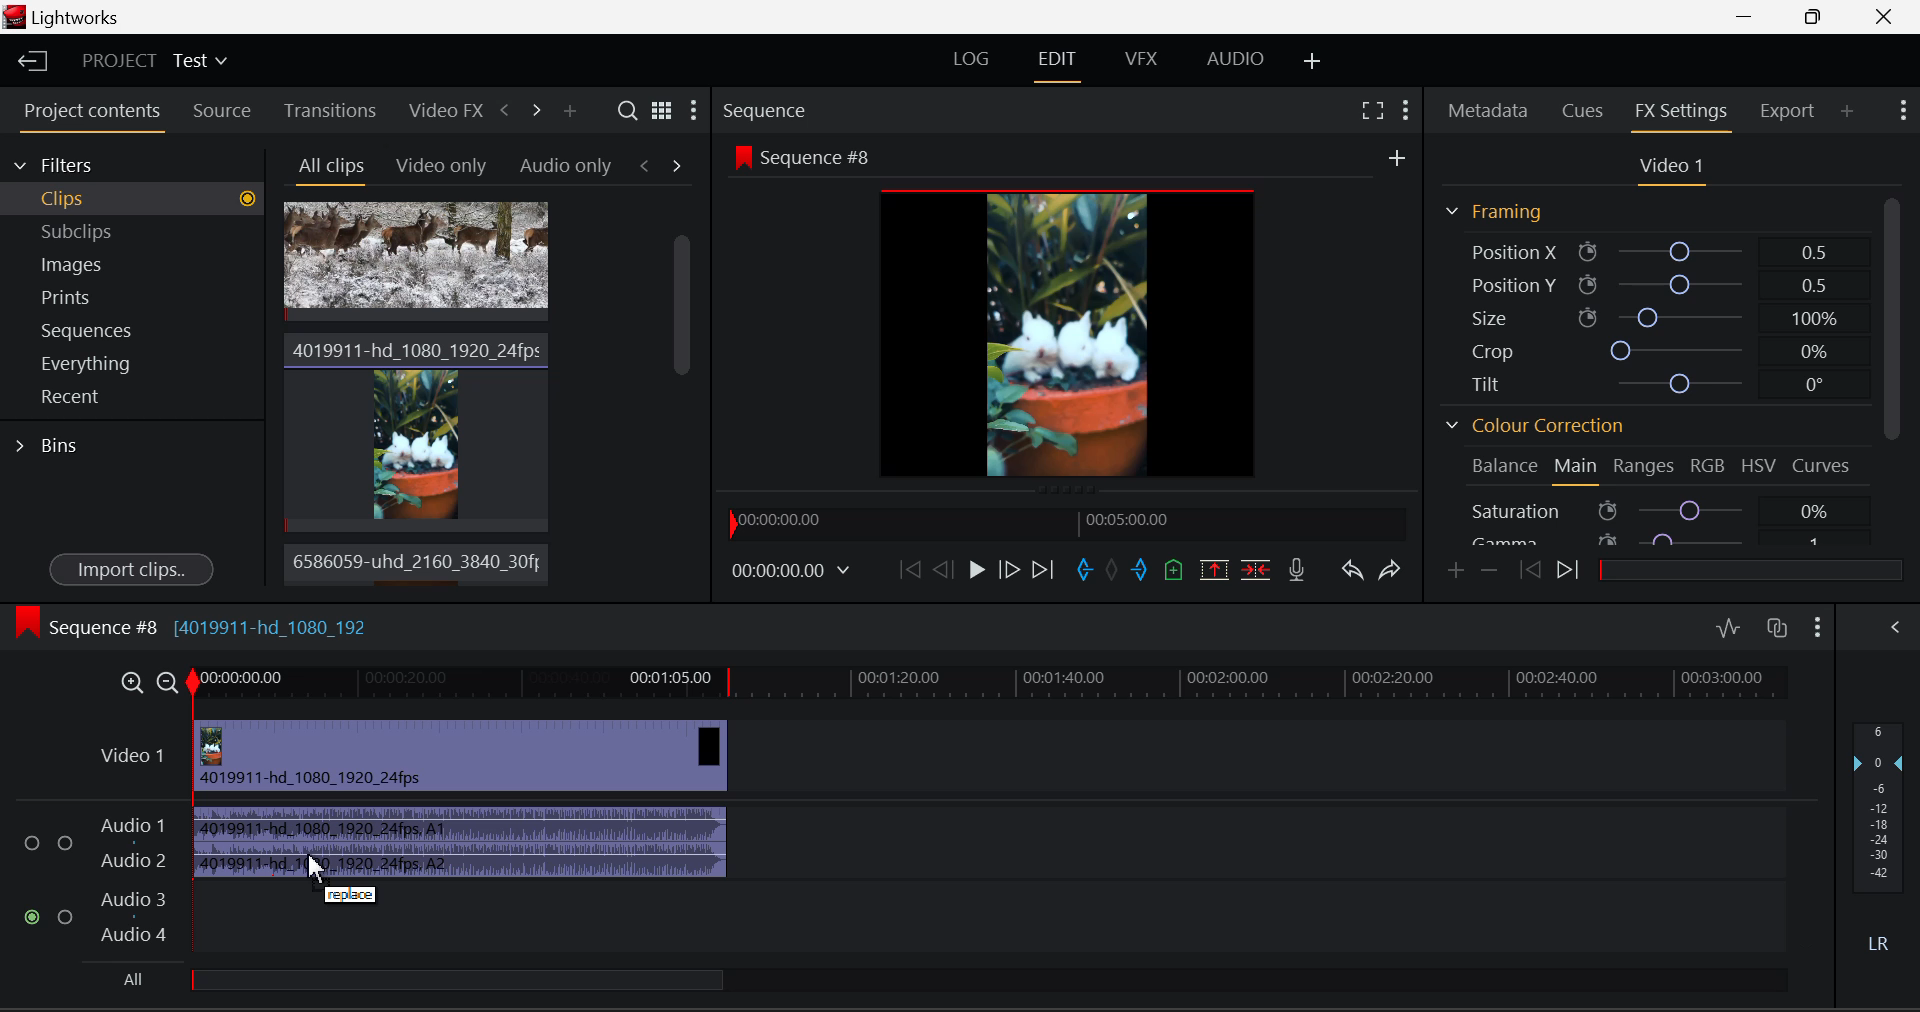 Image resolution: width=1920 pixels, height=1012 pixels. What do you see at coordinates (1658, 382) in the screenshot?
I see `Tilt` at bounding box center [1658, 382].